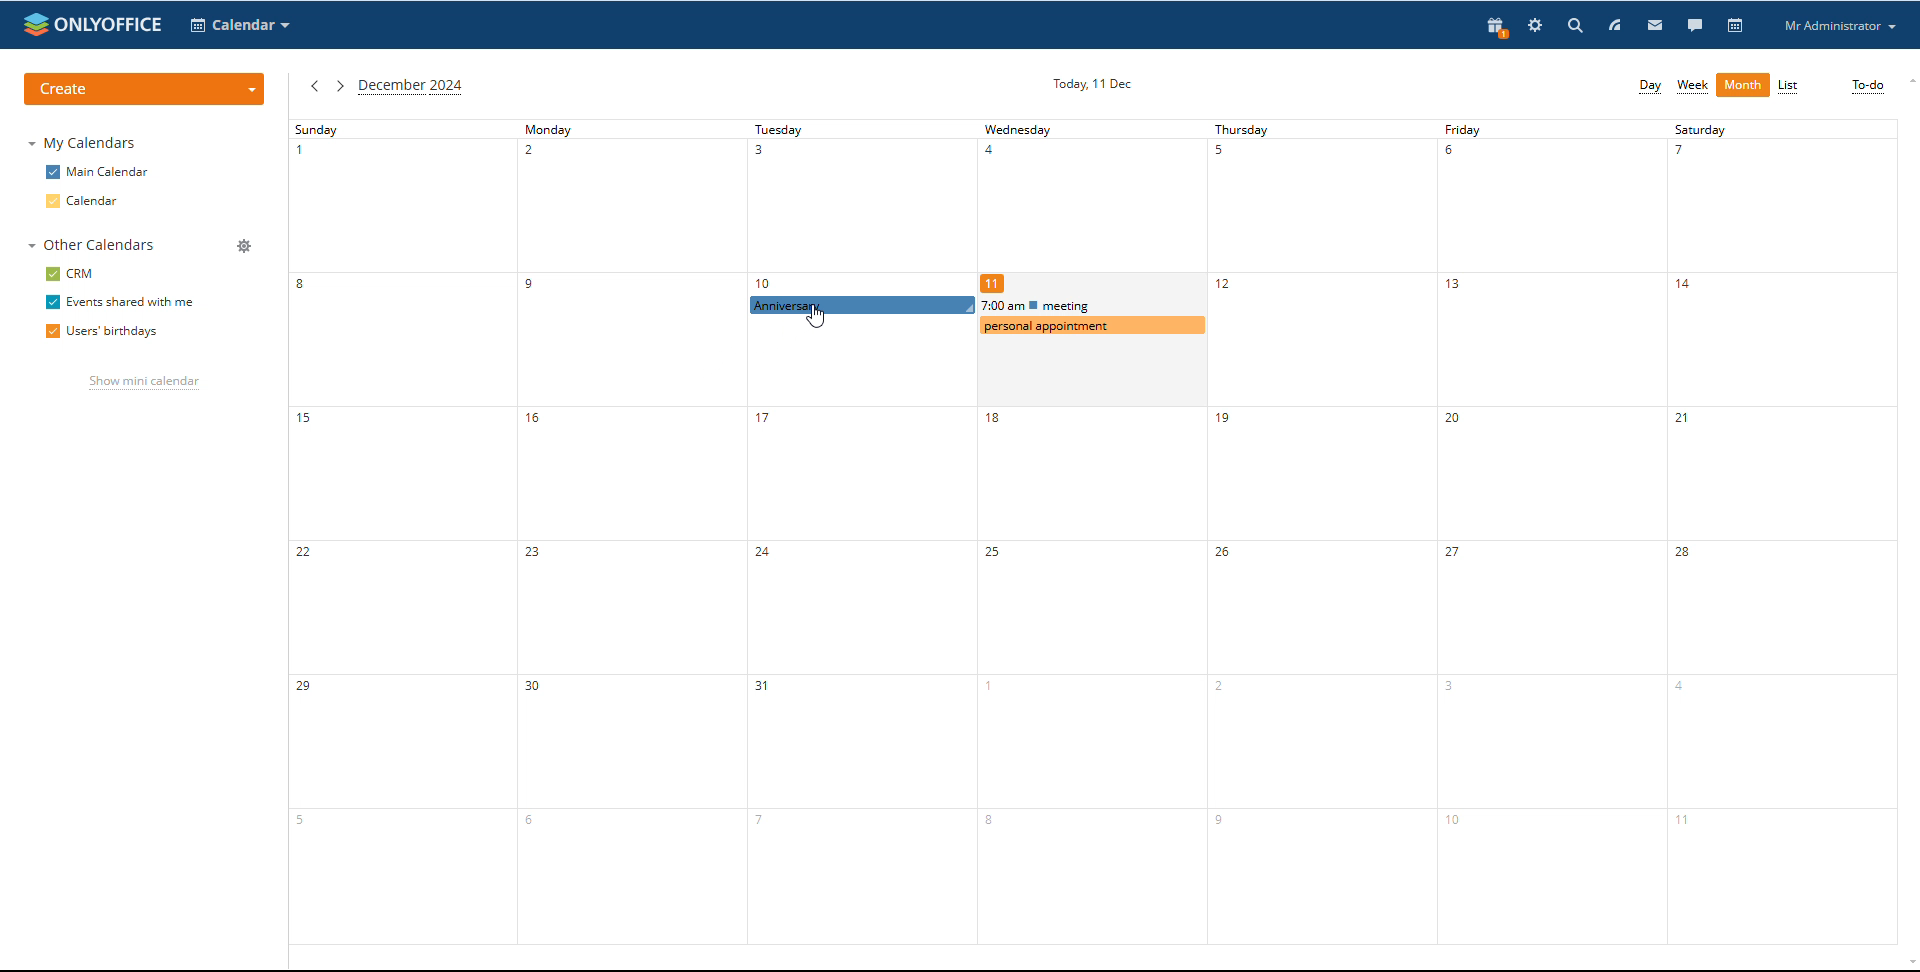 The width and height of the screenshot is (1920, 972). What do you see at coordinates (143, 383) in the screenshot?
I see `show mini calendar` at bounding box center [143, 383].